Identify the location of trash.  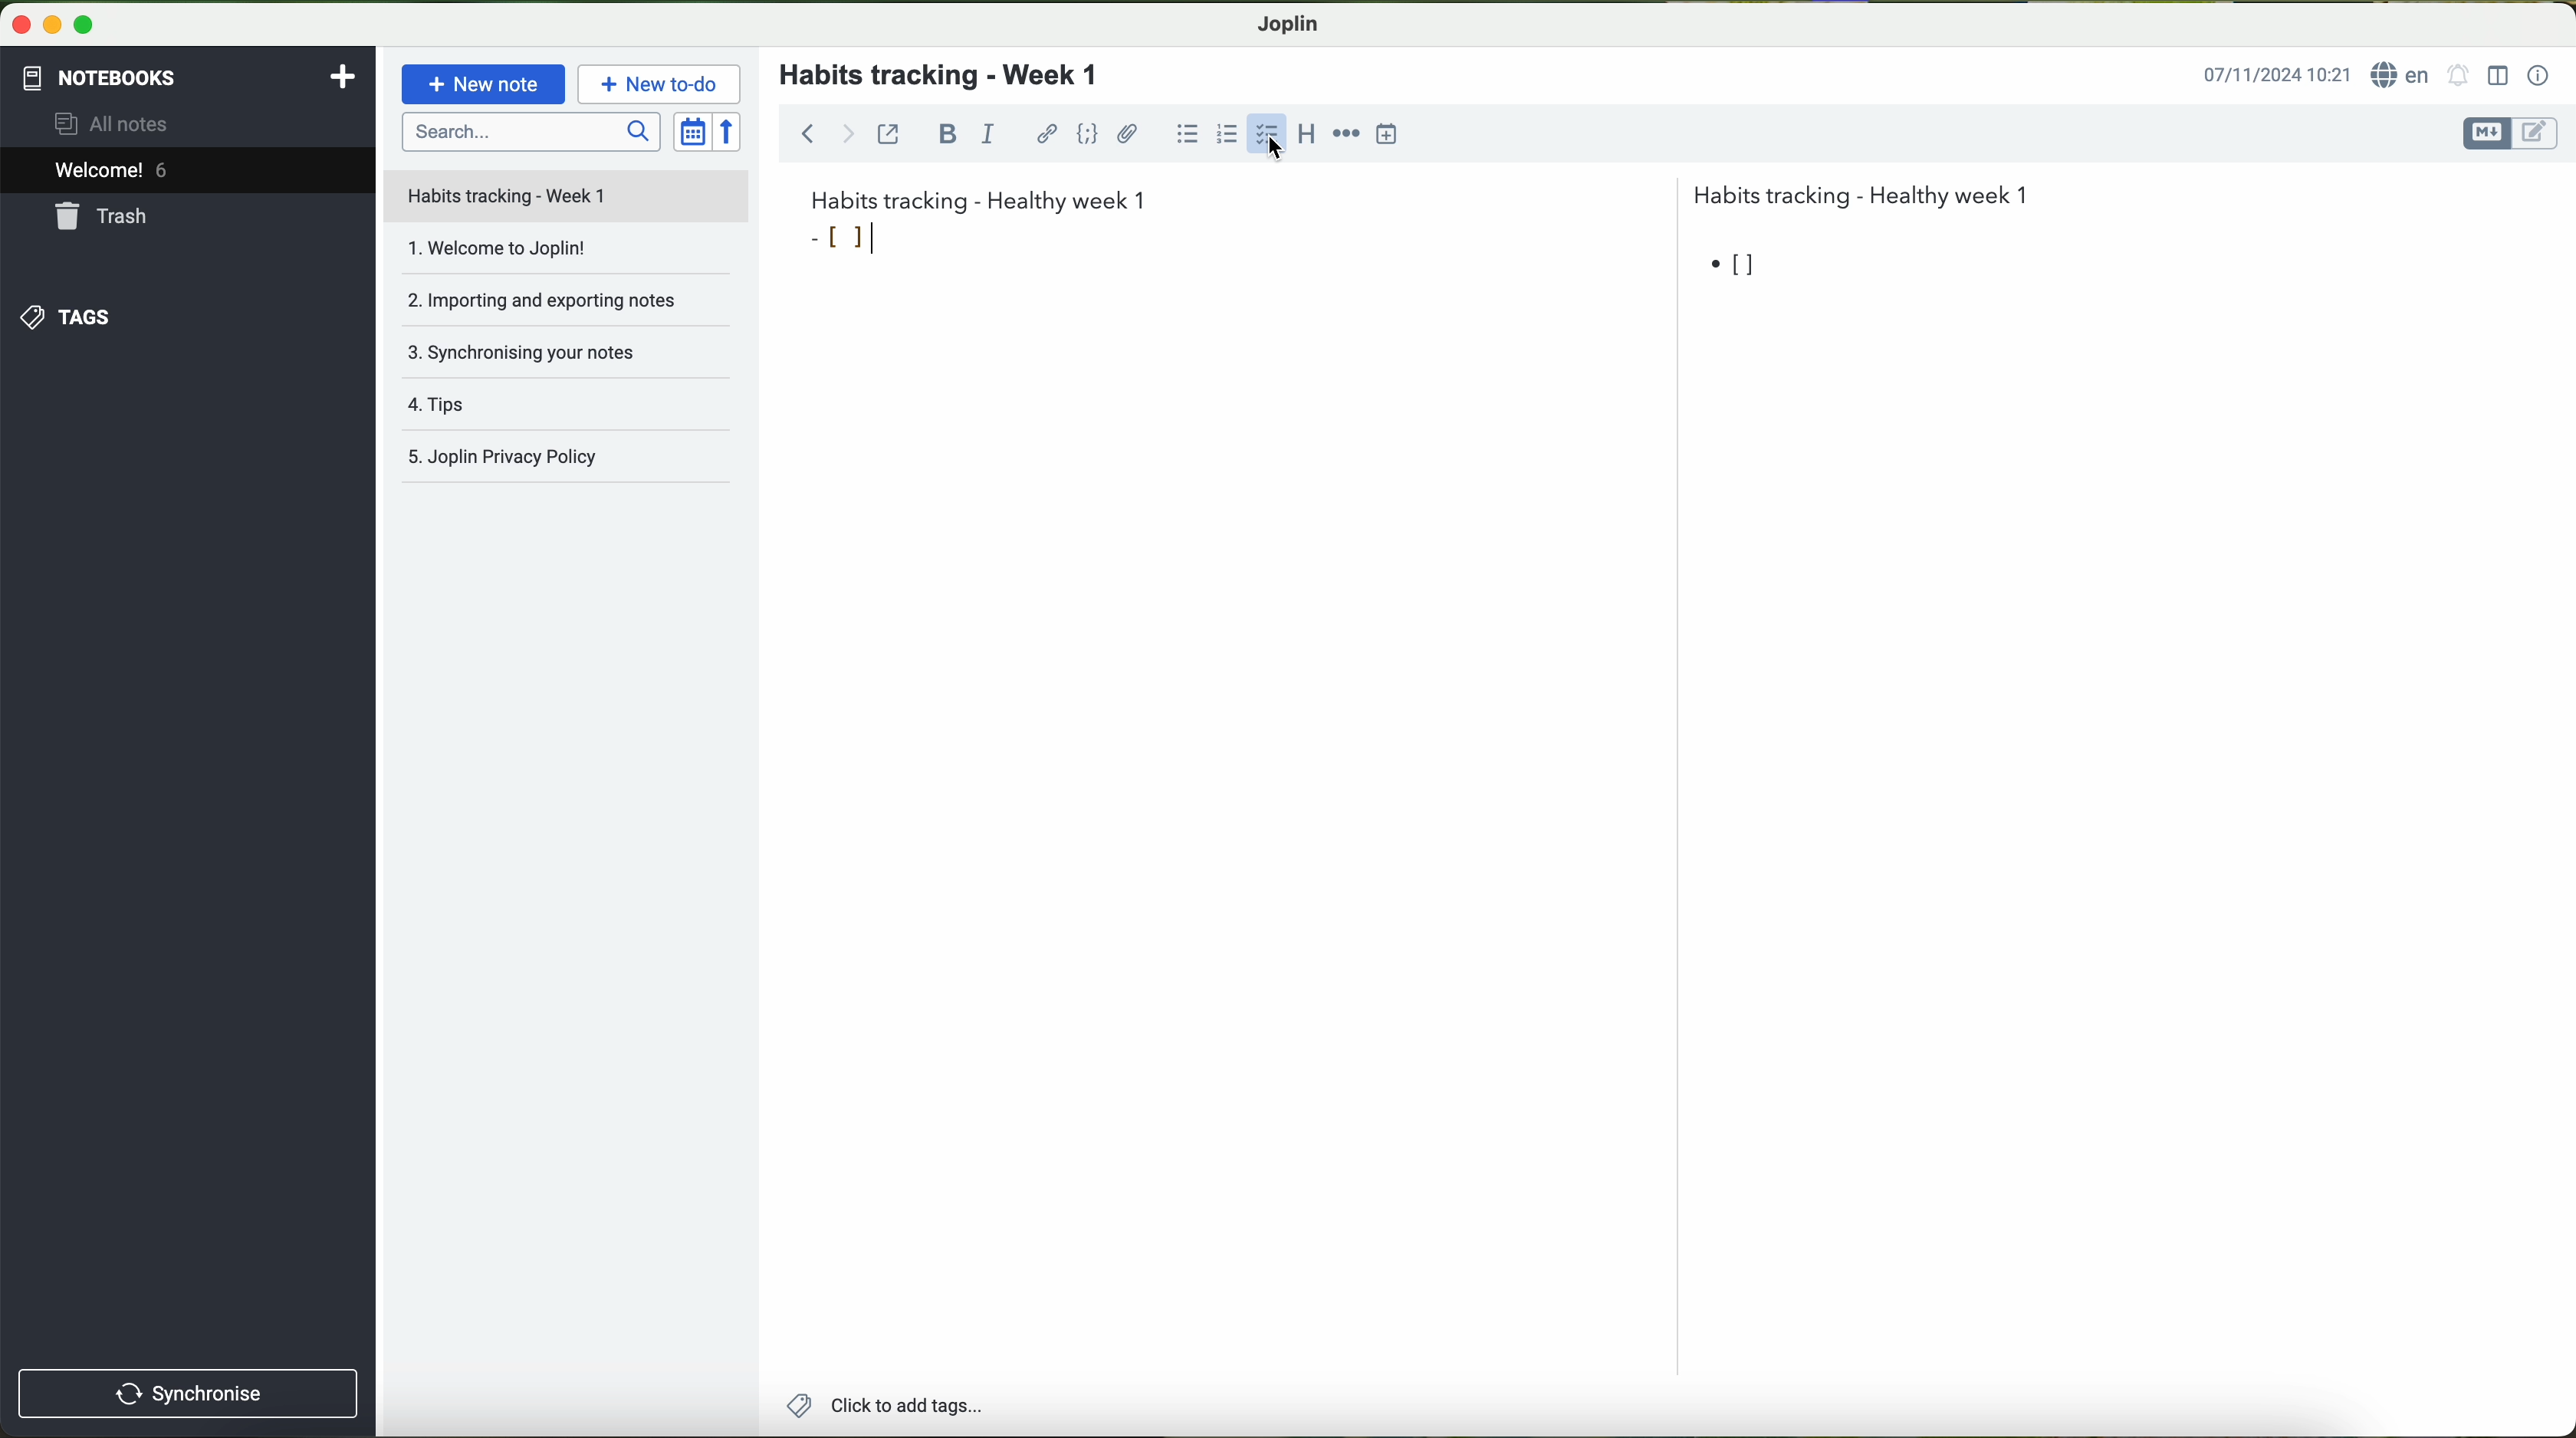
(105, 216).